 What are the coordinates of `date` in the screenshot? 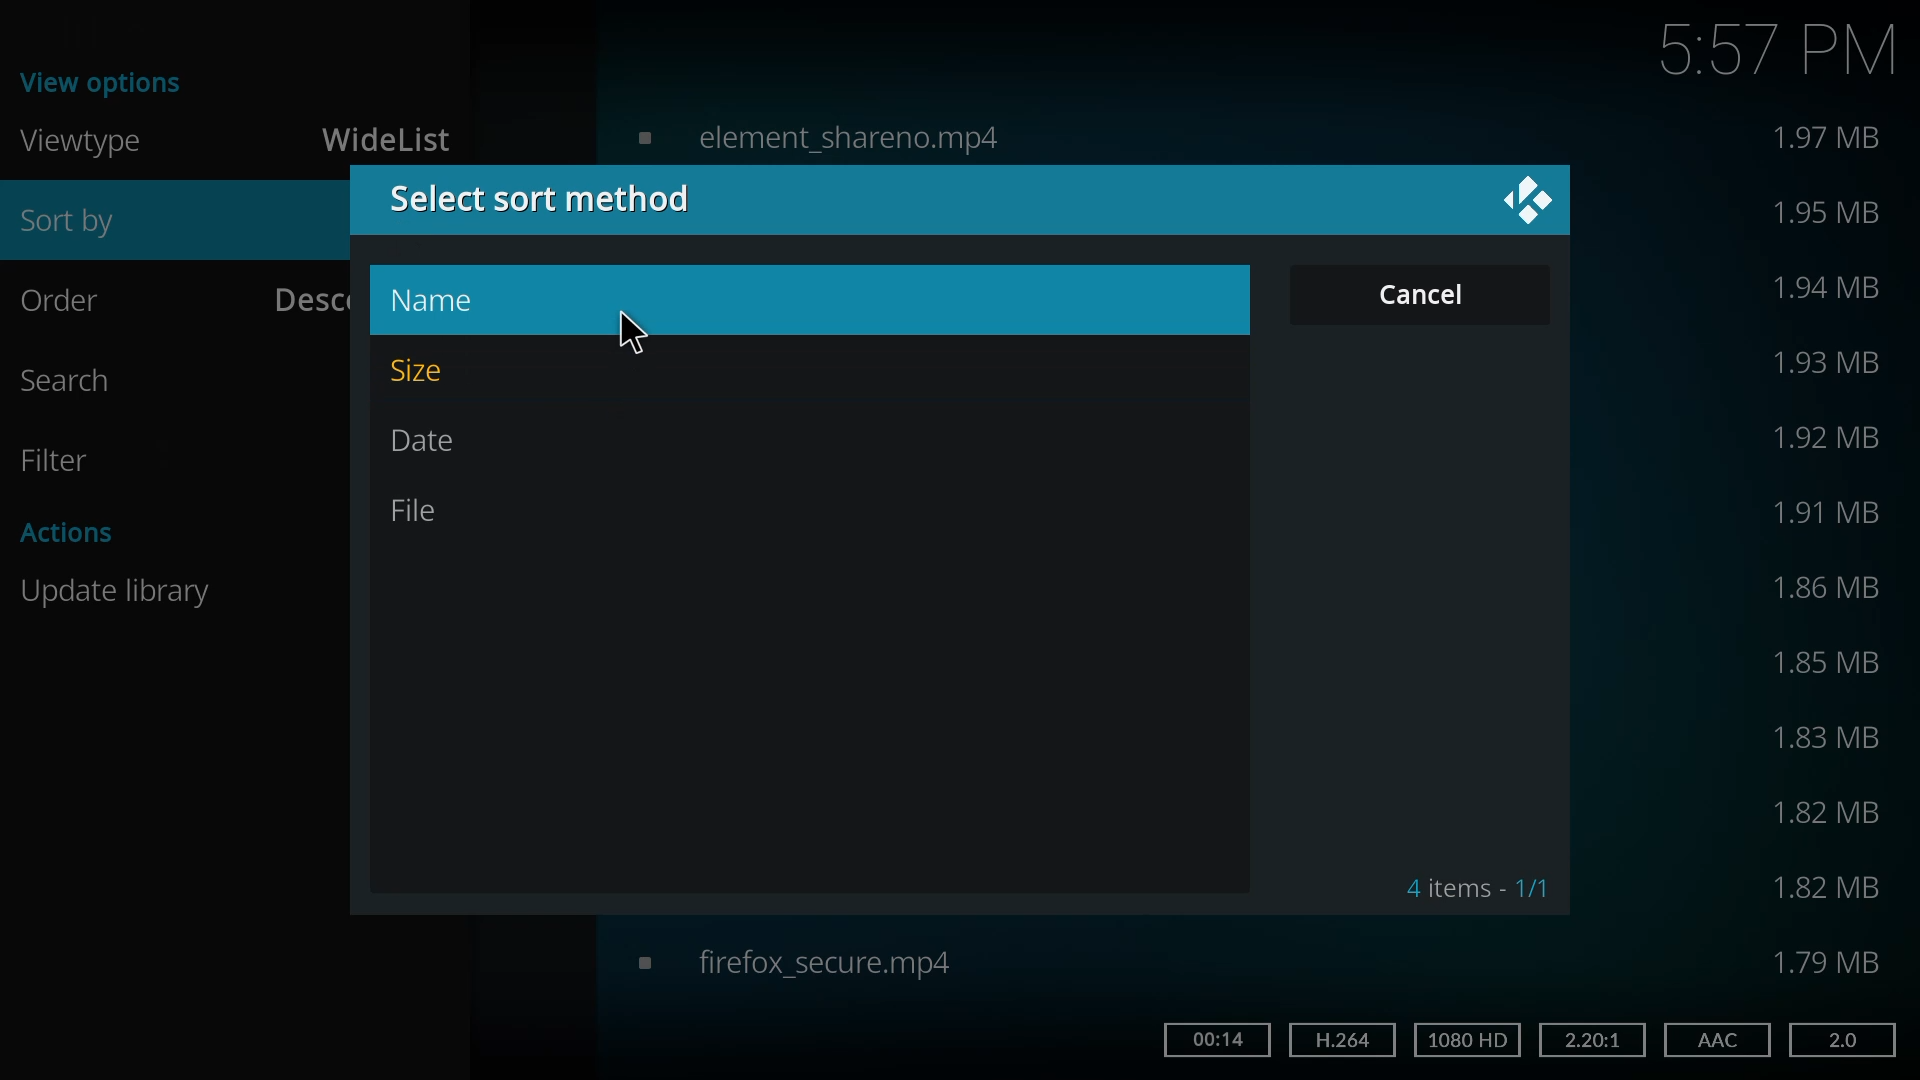 It's located at (434, 441).